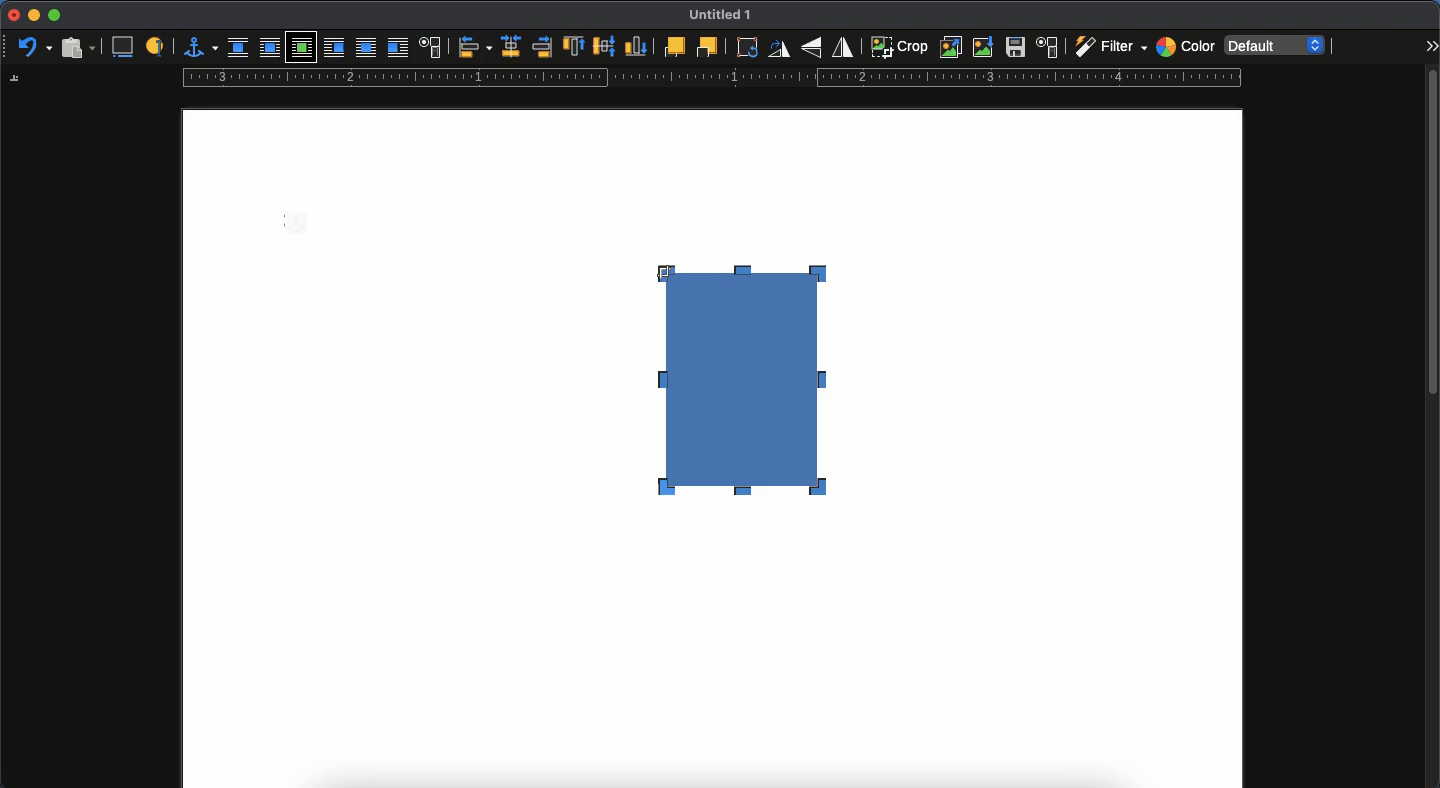  I want to click on page, so click(712, 657).